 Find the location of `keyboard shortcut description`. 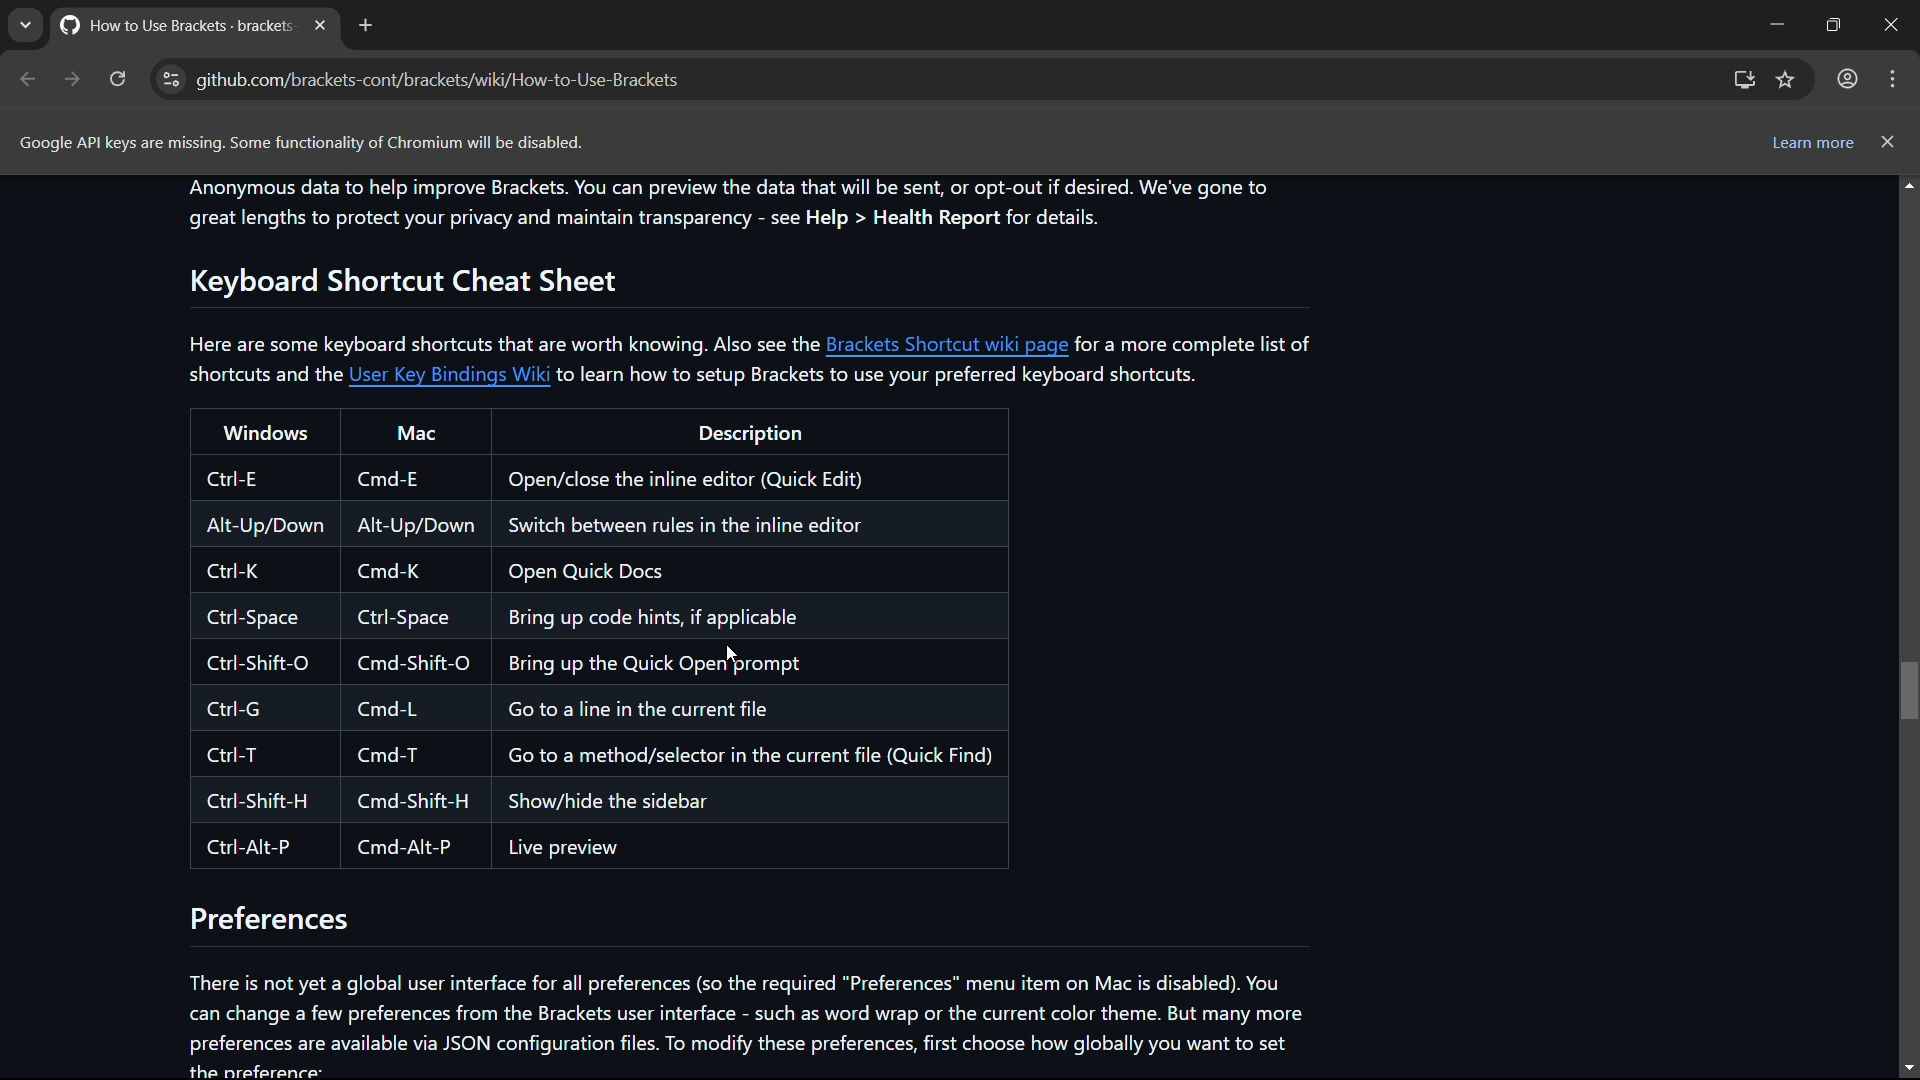

keyboard shortcut description is located at coordinates (751, 661).